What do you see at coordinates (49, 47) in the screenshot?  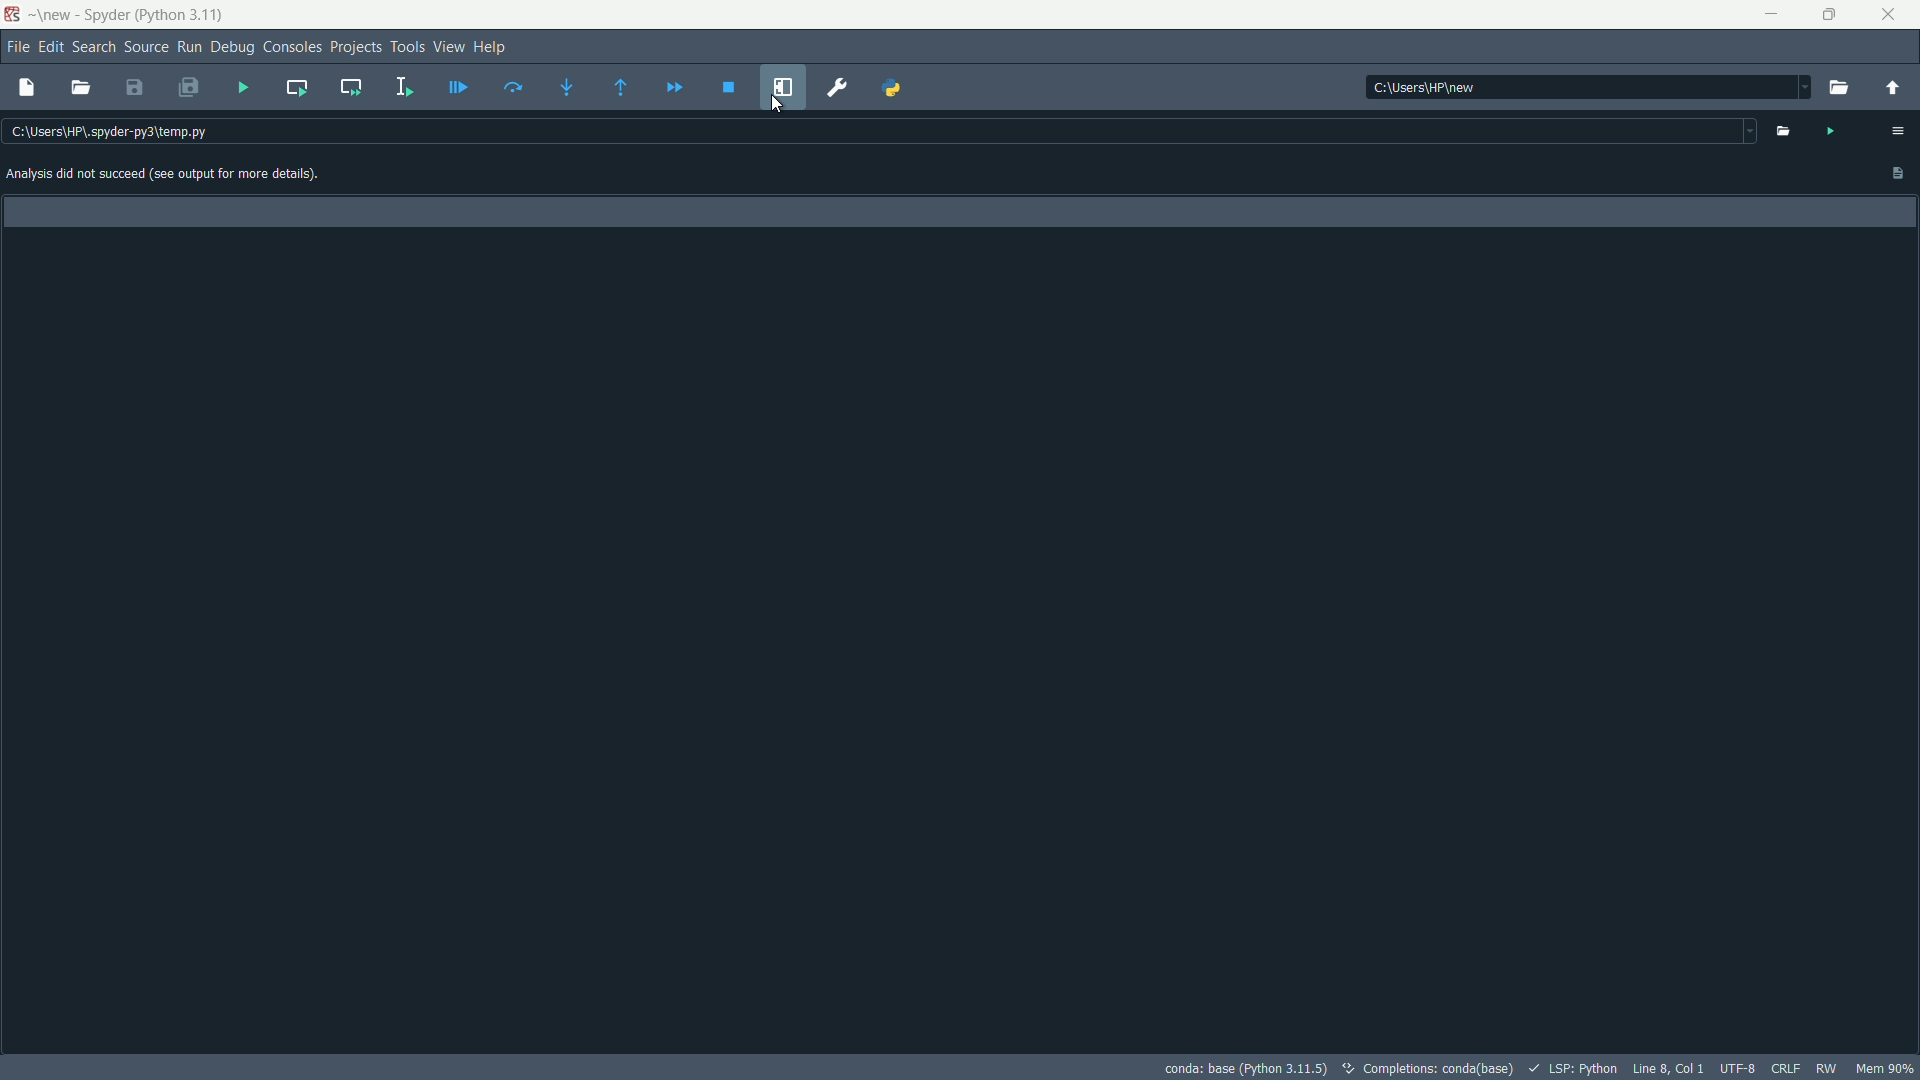 I see `edit menu` at bounding box center [49, 47].